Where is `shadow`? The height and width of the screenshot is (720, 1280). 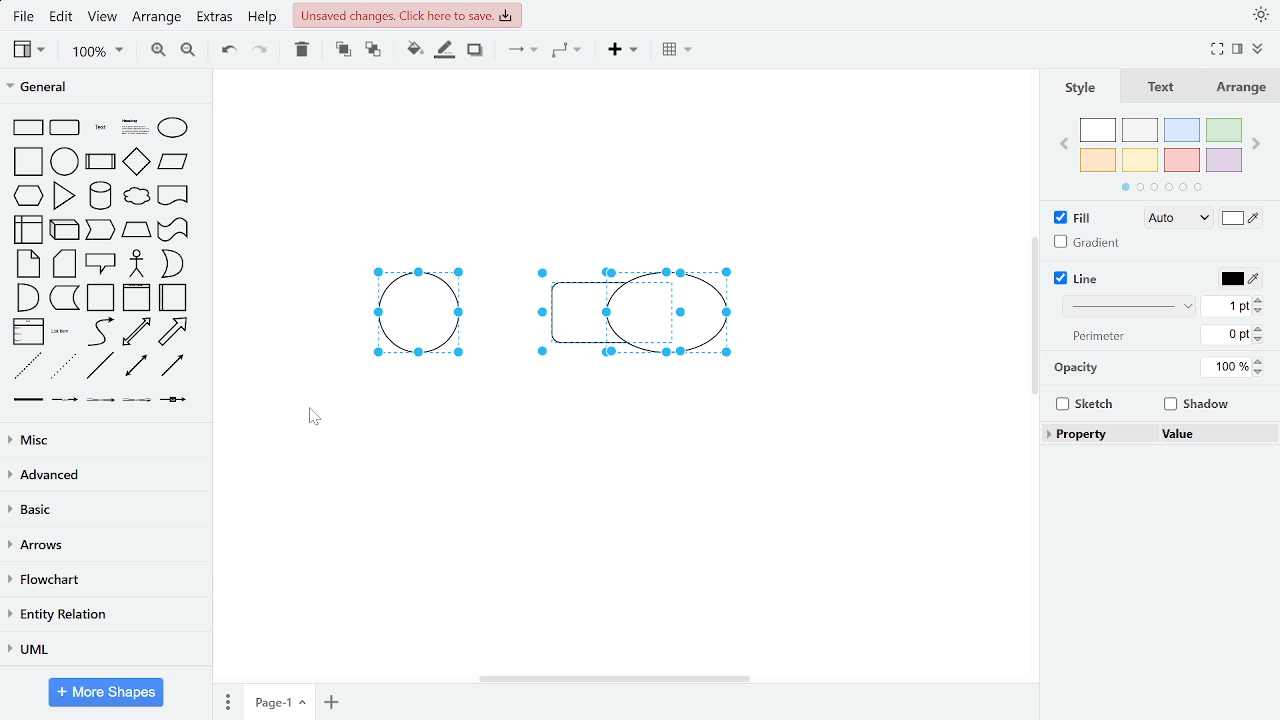
shadow is located at coordinates (474, 51).